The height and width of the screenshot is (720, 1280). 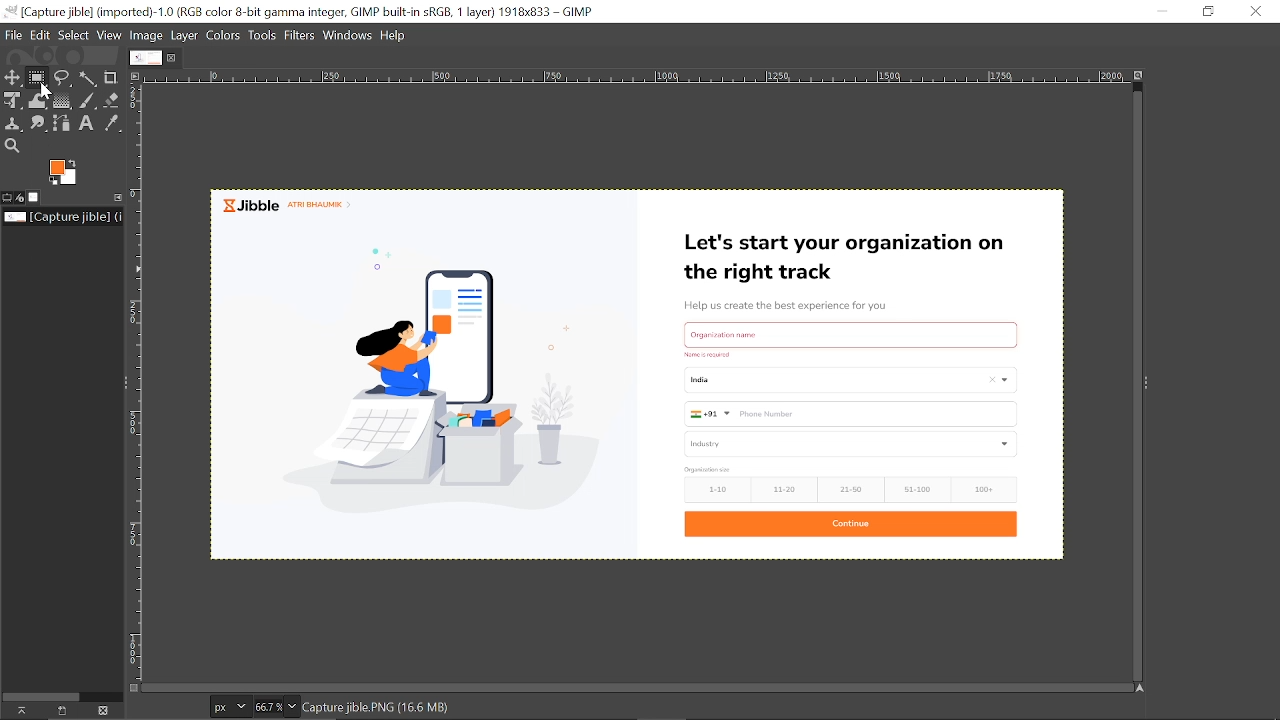 What do you see at coordinates (16, 123) in the screenshot?
I see `Clone tool` at bounding box center [16, 123].